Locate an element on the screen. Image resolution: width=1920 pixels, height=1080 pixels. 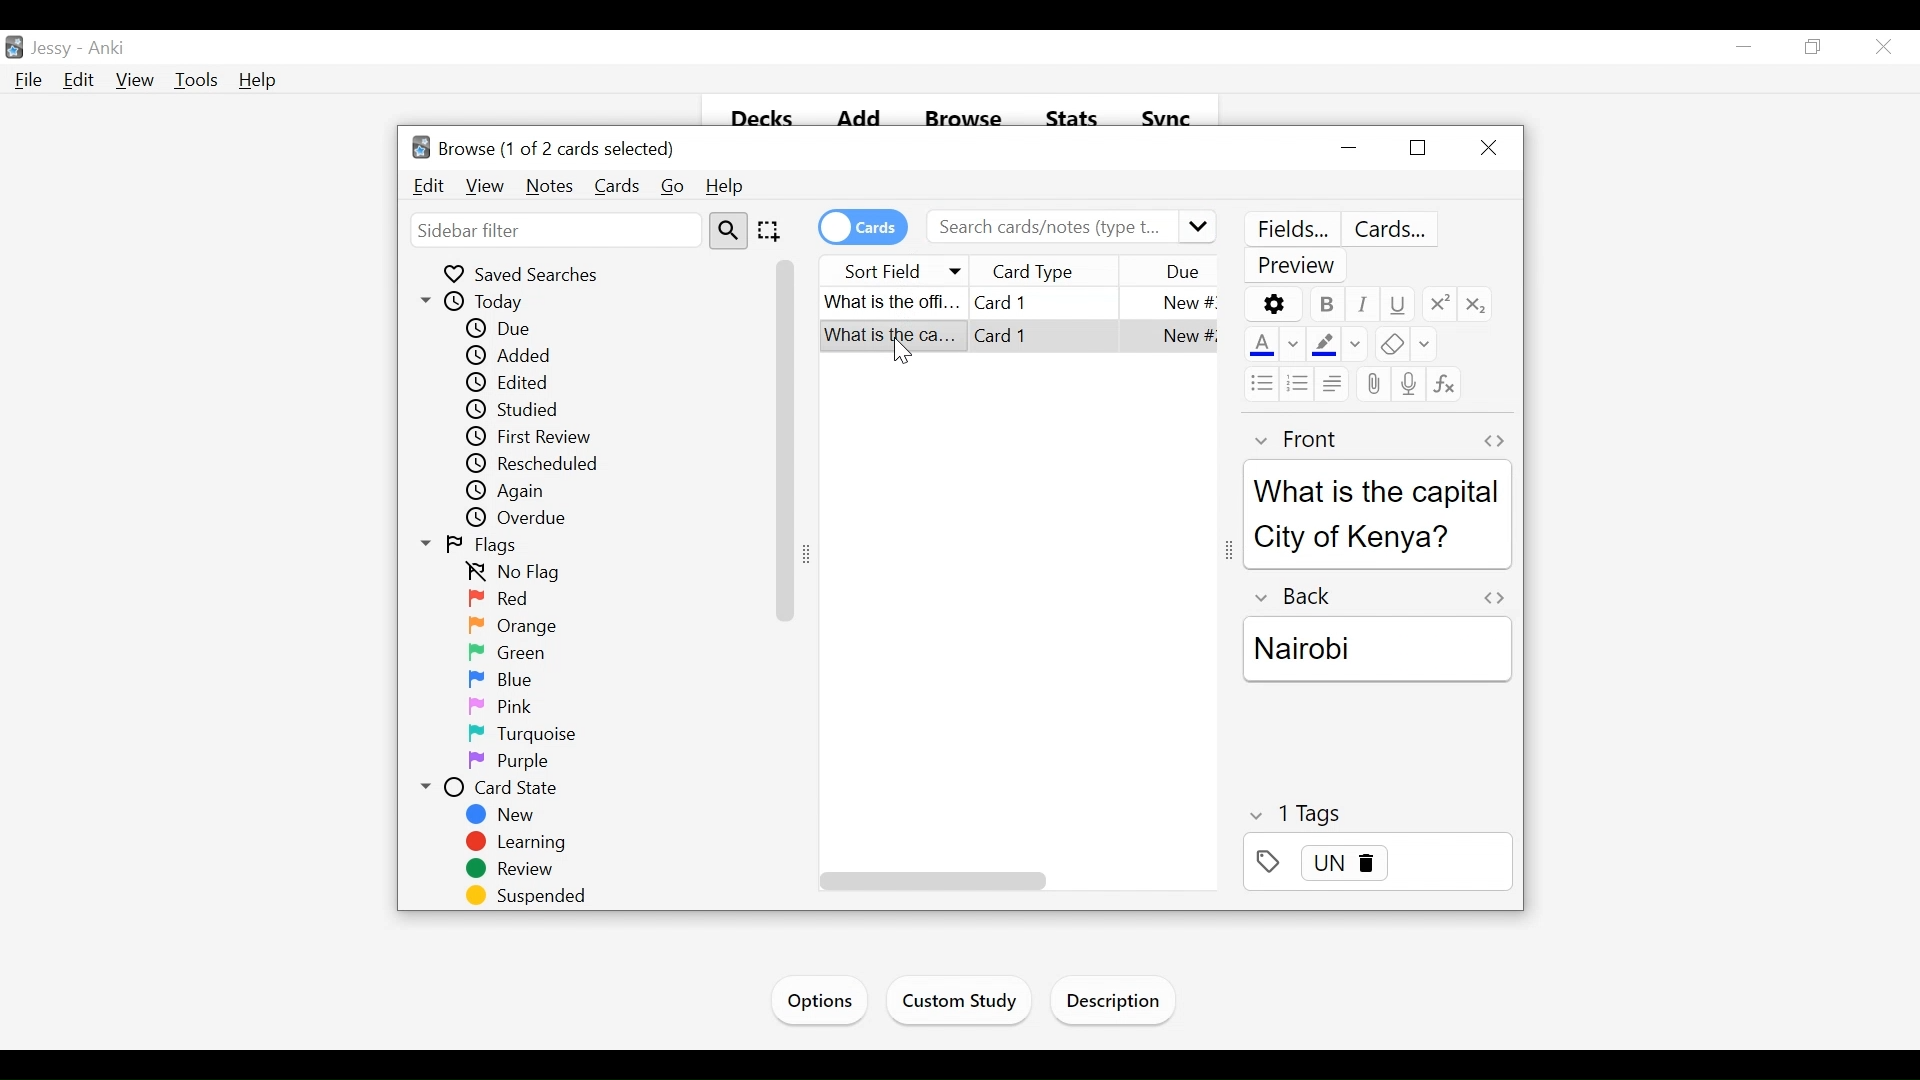
Subscript is located at coordinates (1477, 303).